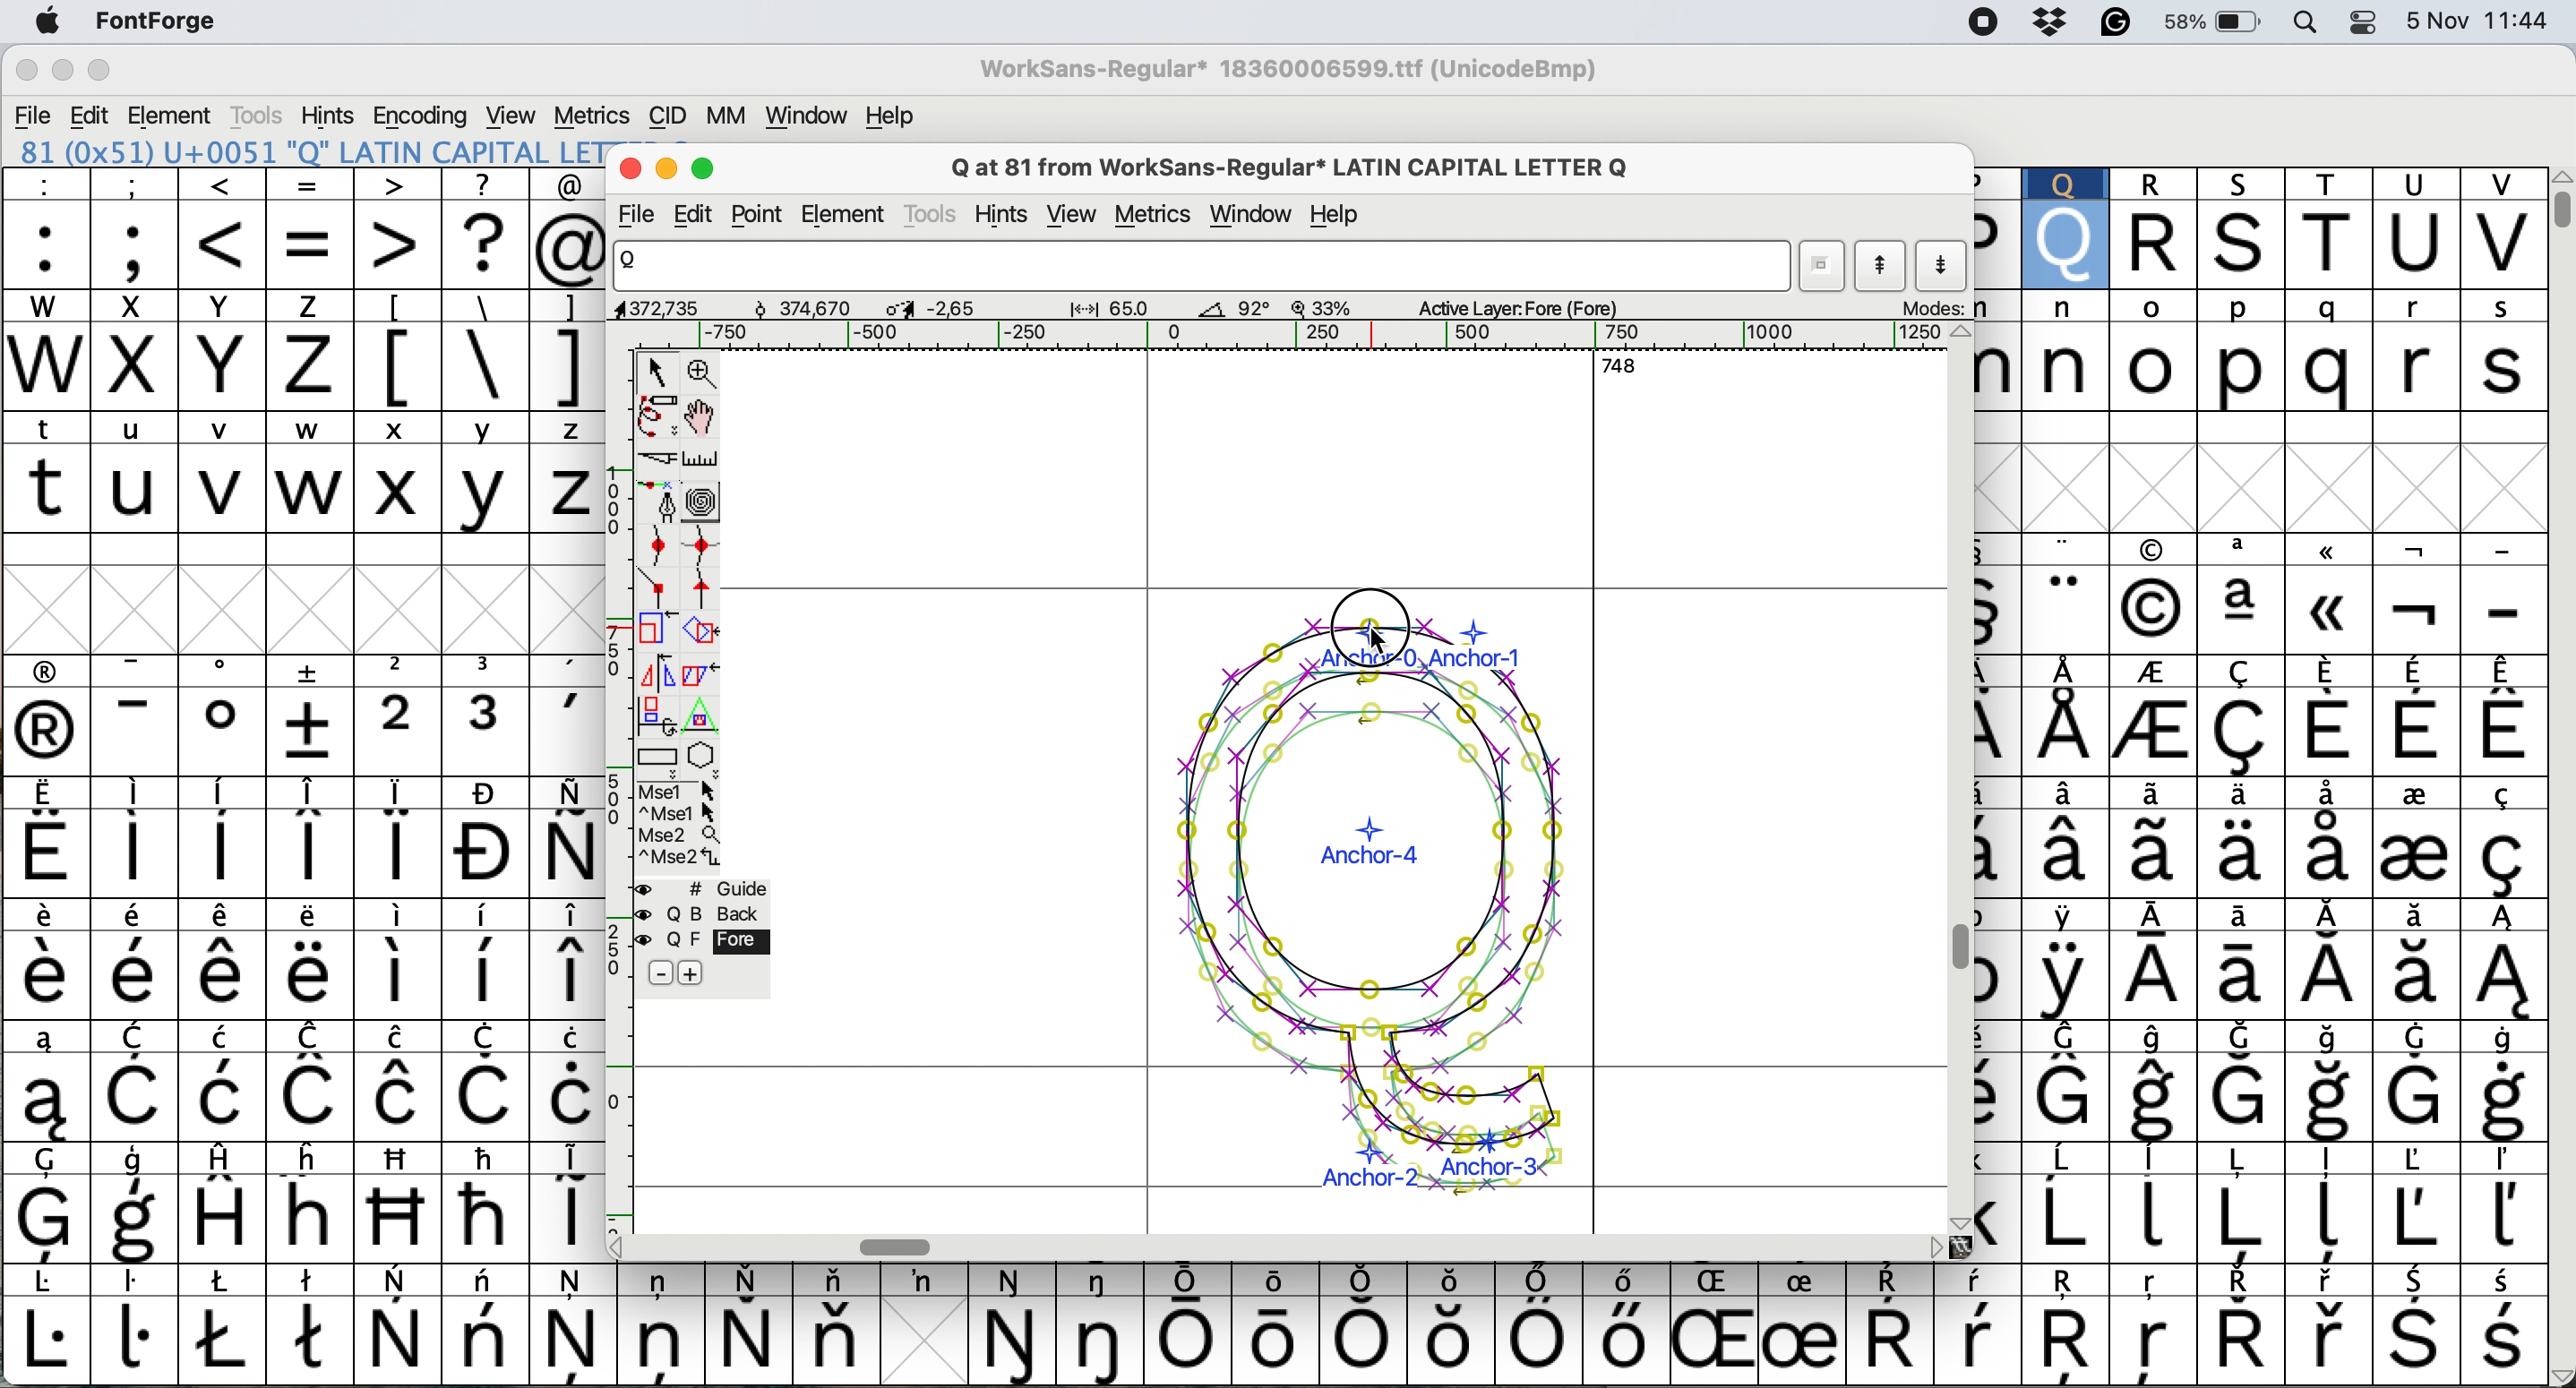 The image size is (2576, 1388). I want to click on uppercase letters, so click(192, 308).